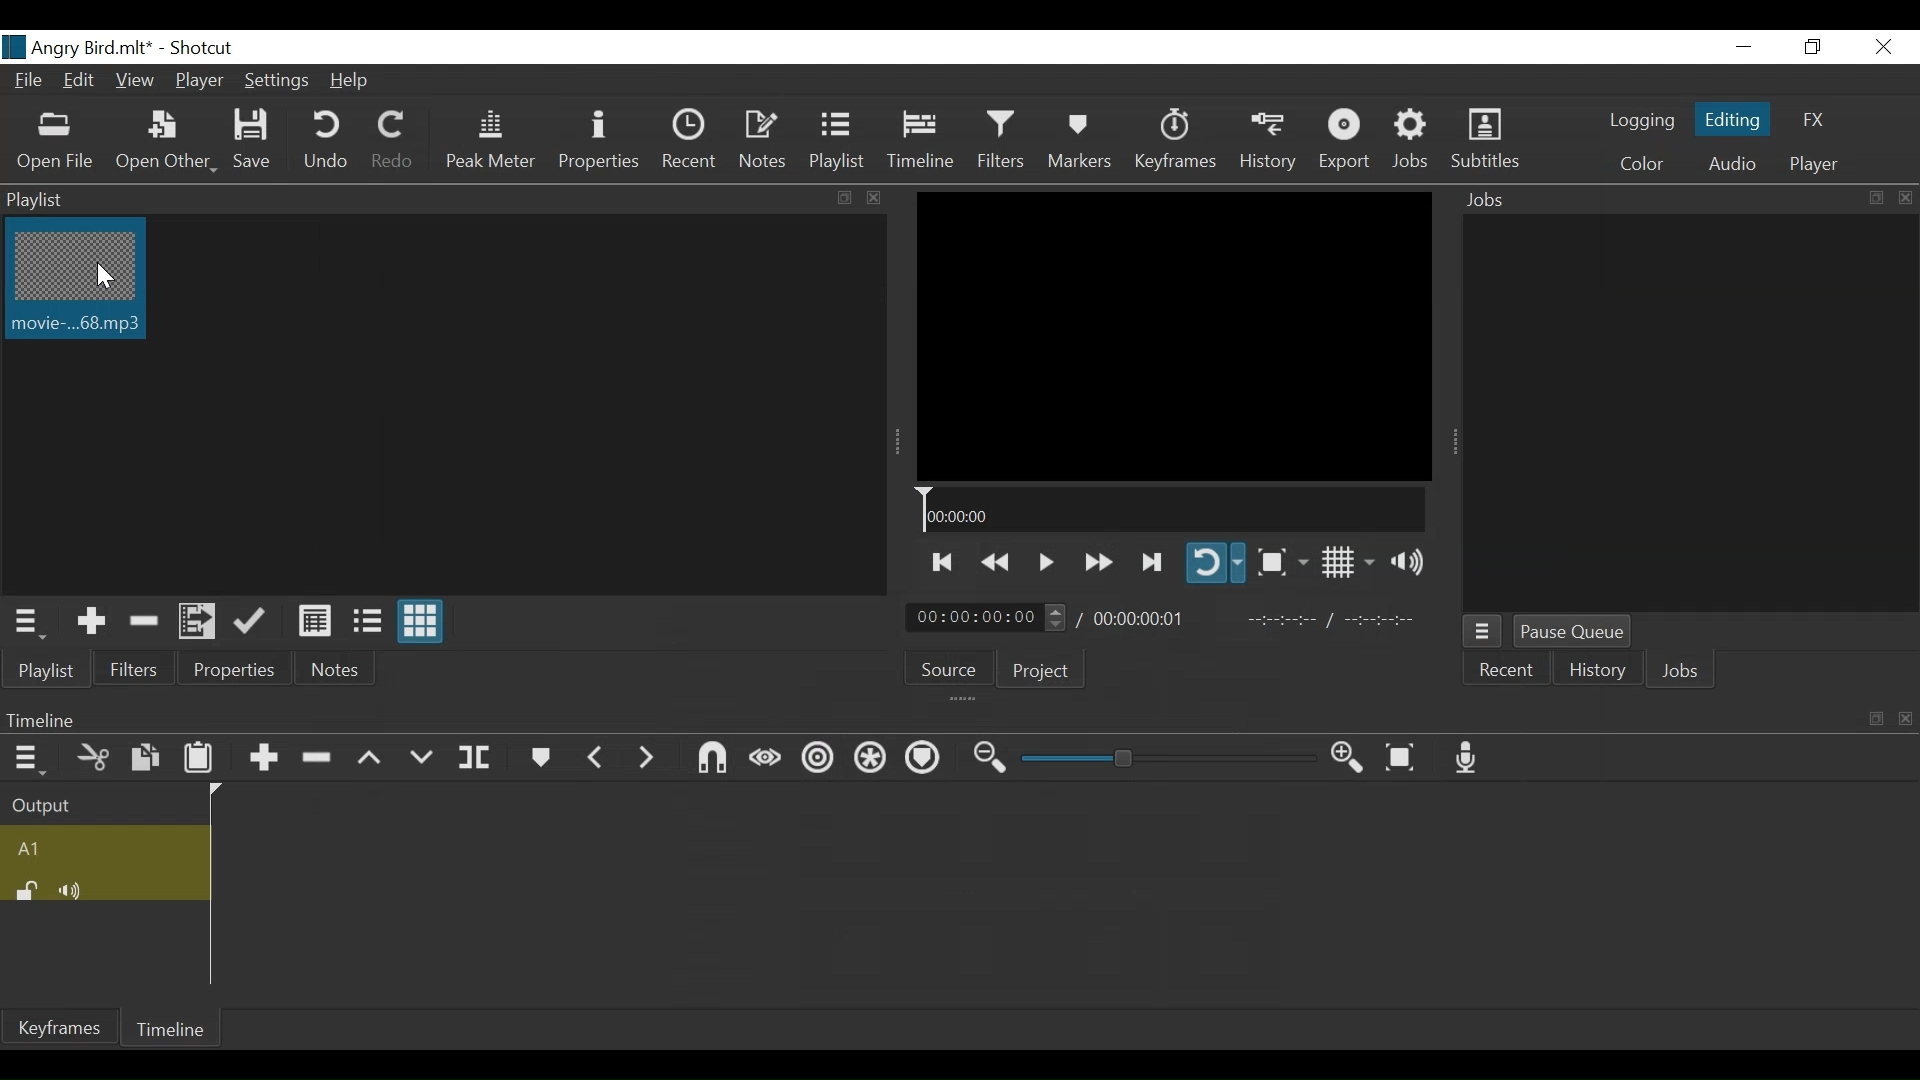  What do you see at coordinates (319, 757) in the screenshot?
I see `Ripple Delete` at bounding box center [319, 757].